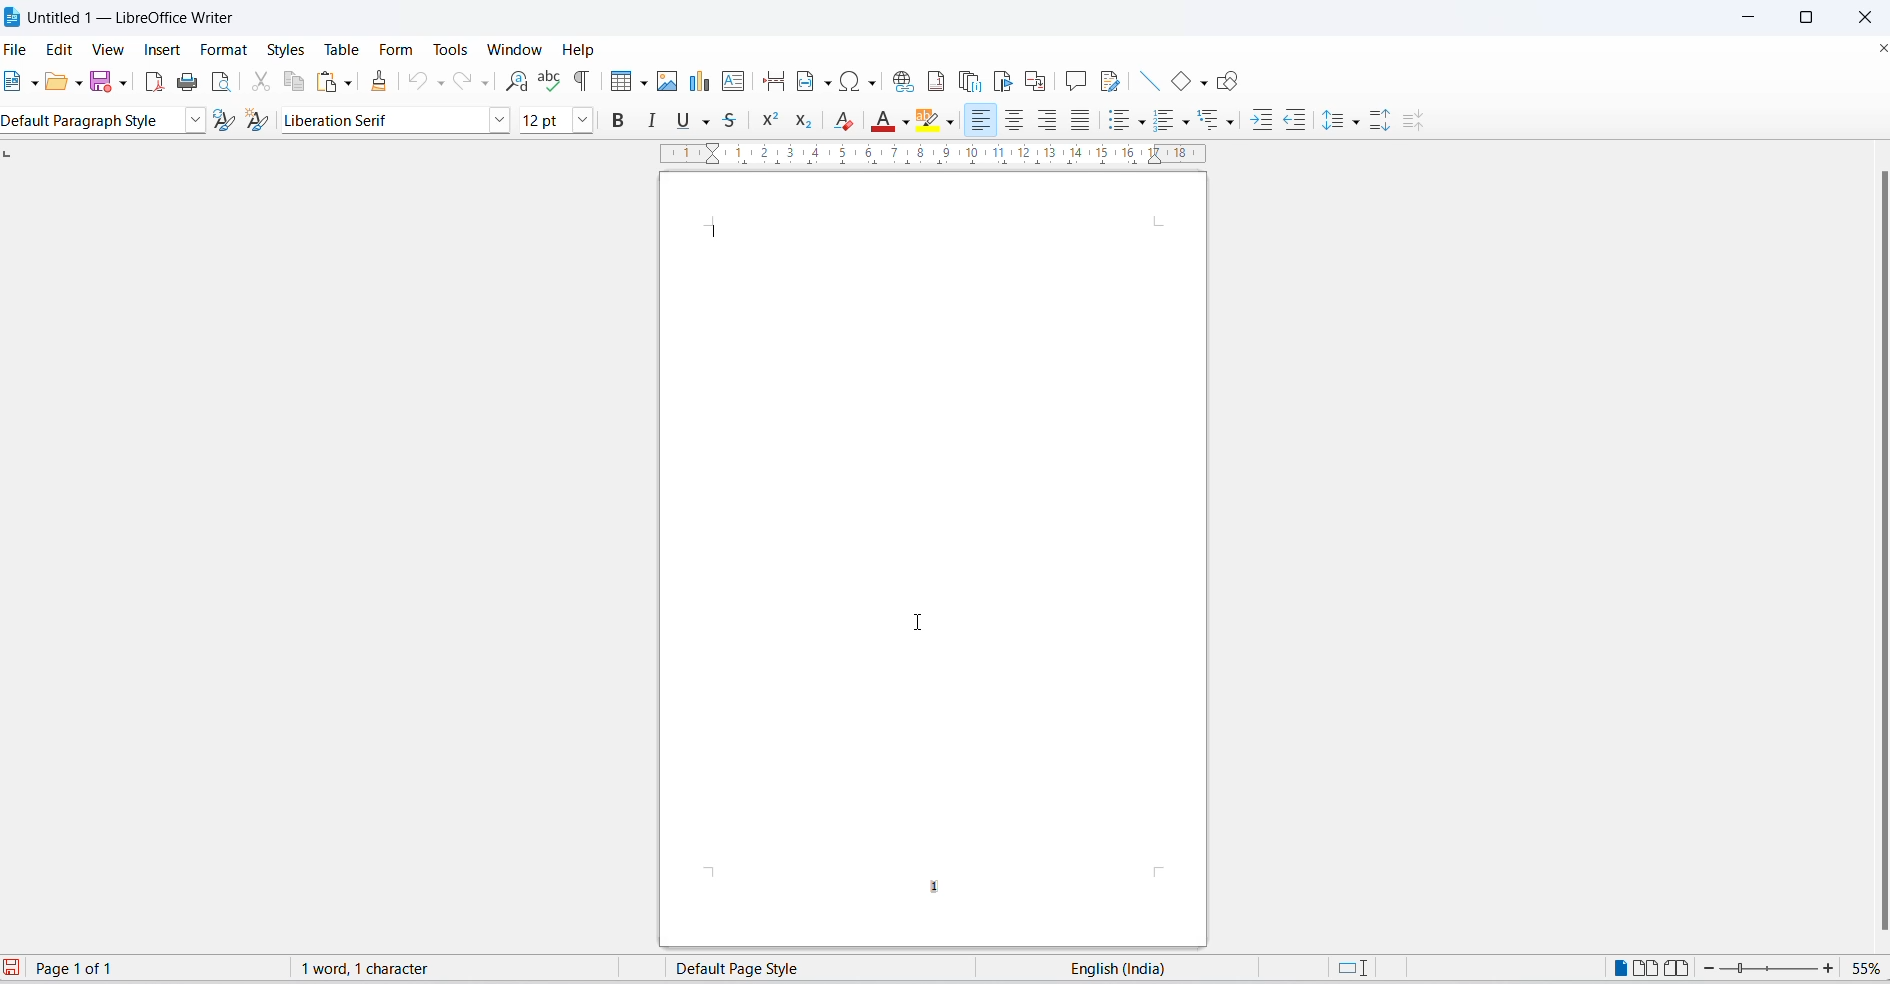 This screenshot has height=984, width=1890. Describe the element at coordinates (1357, 122) in the screenshot. I see `line spacing options` at that location.